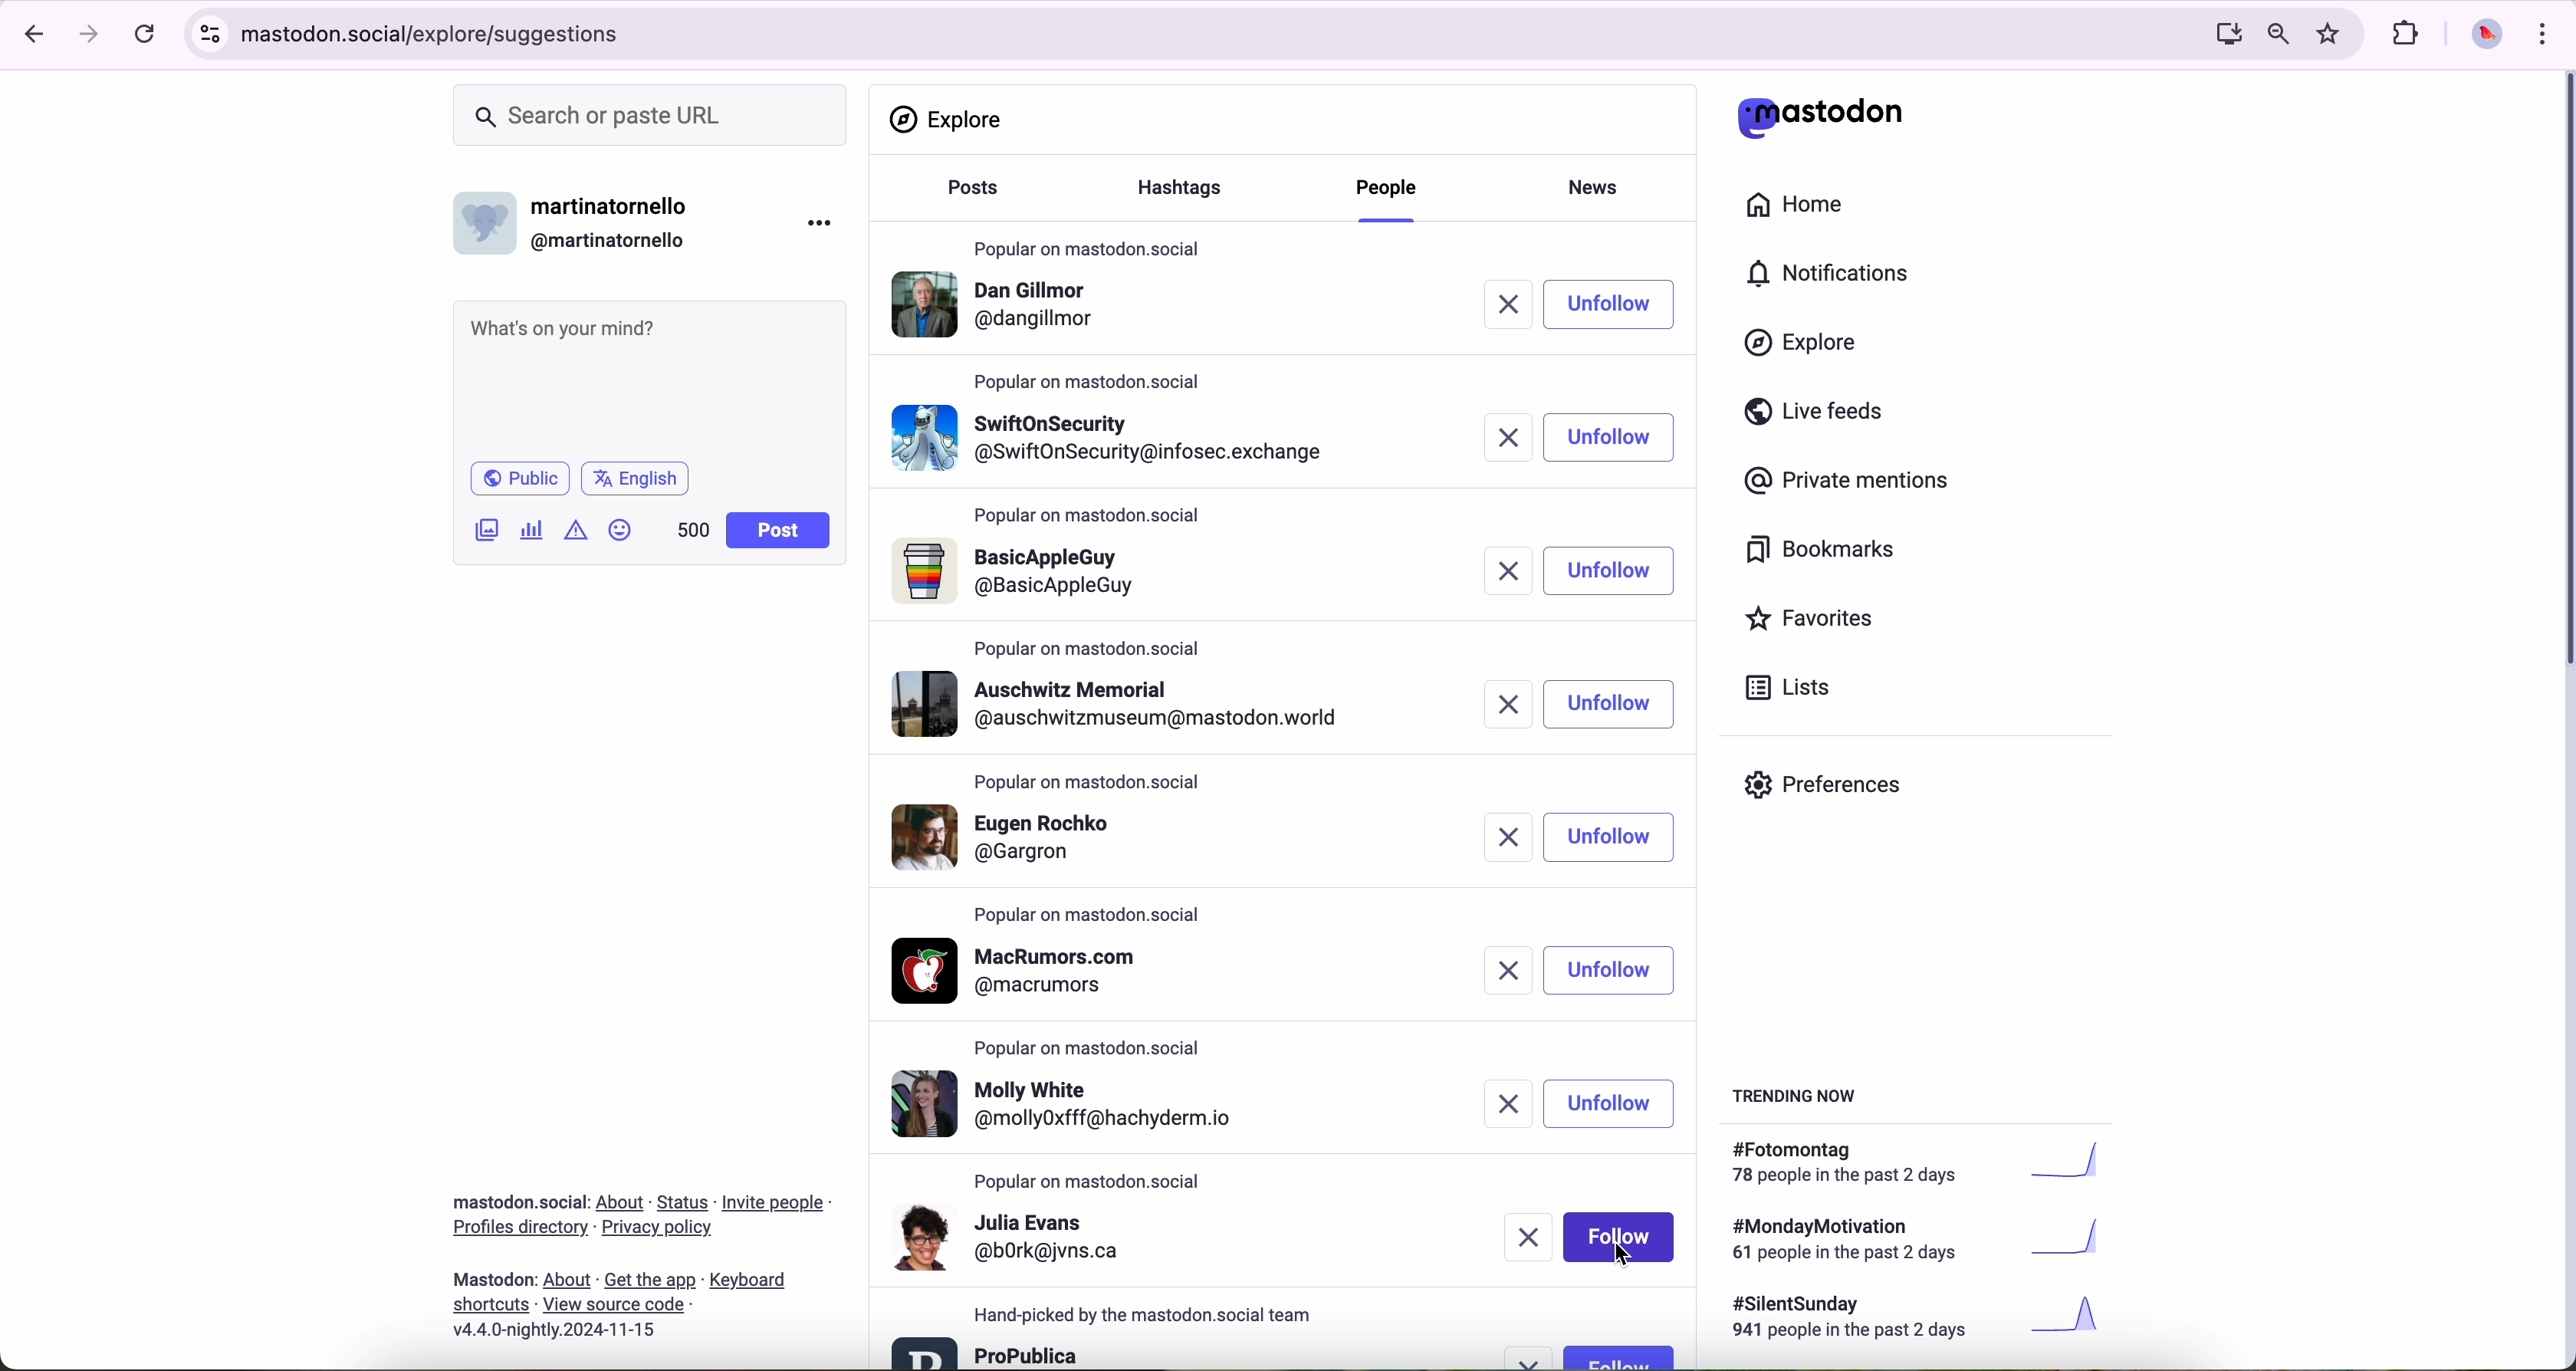  I want to click on remove, so click(1505, 837).